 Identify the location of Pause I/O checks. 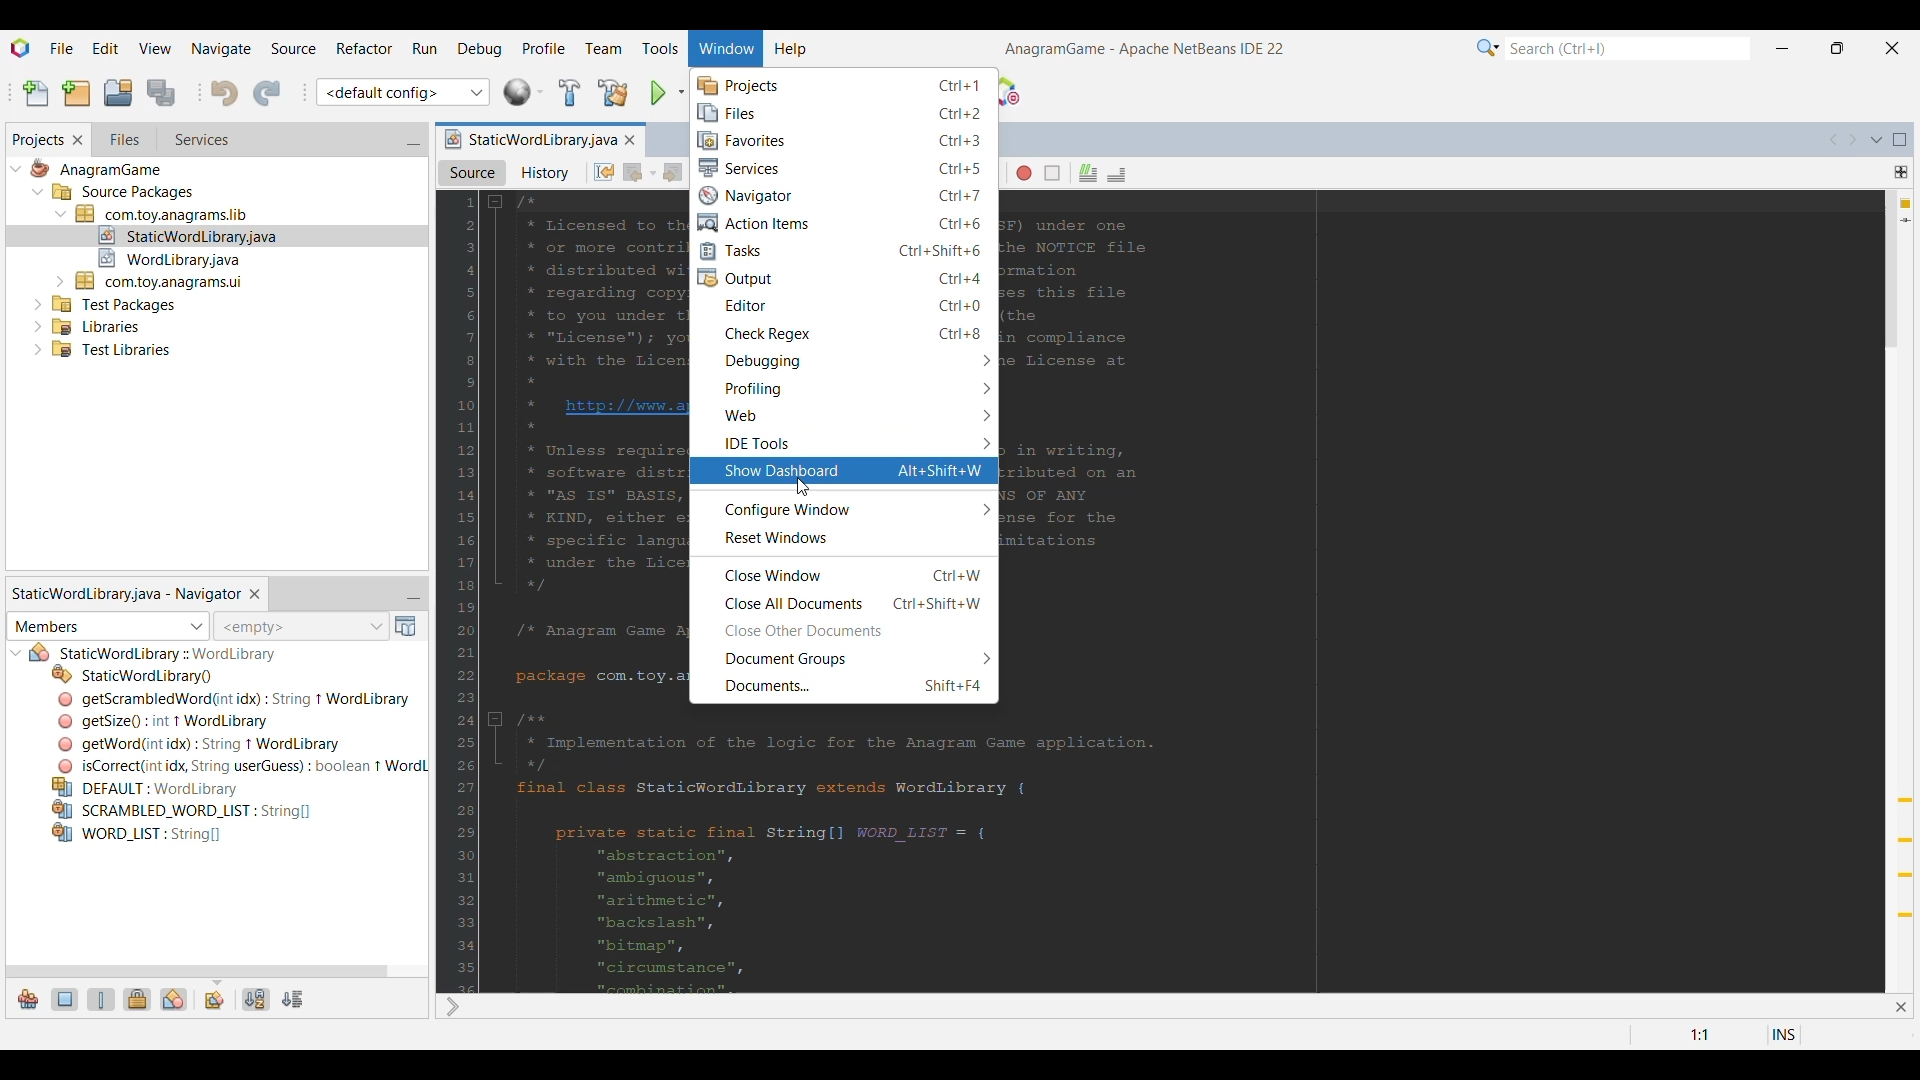
(1012, 91).